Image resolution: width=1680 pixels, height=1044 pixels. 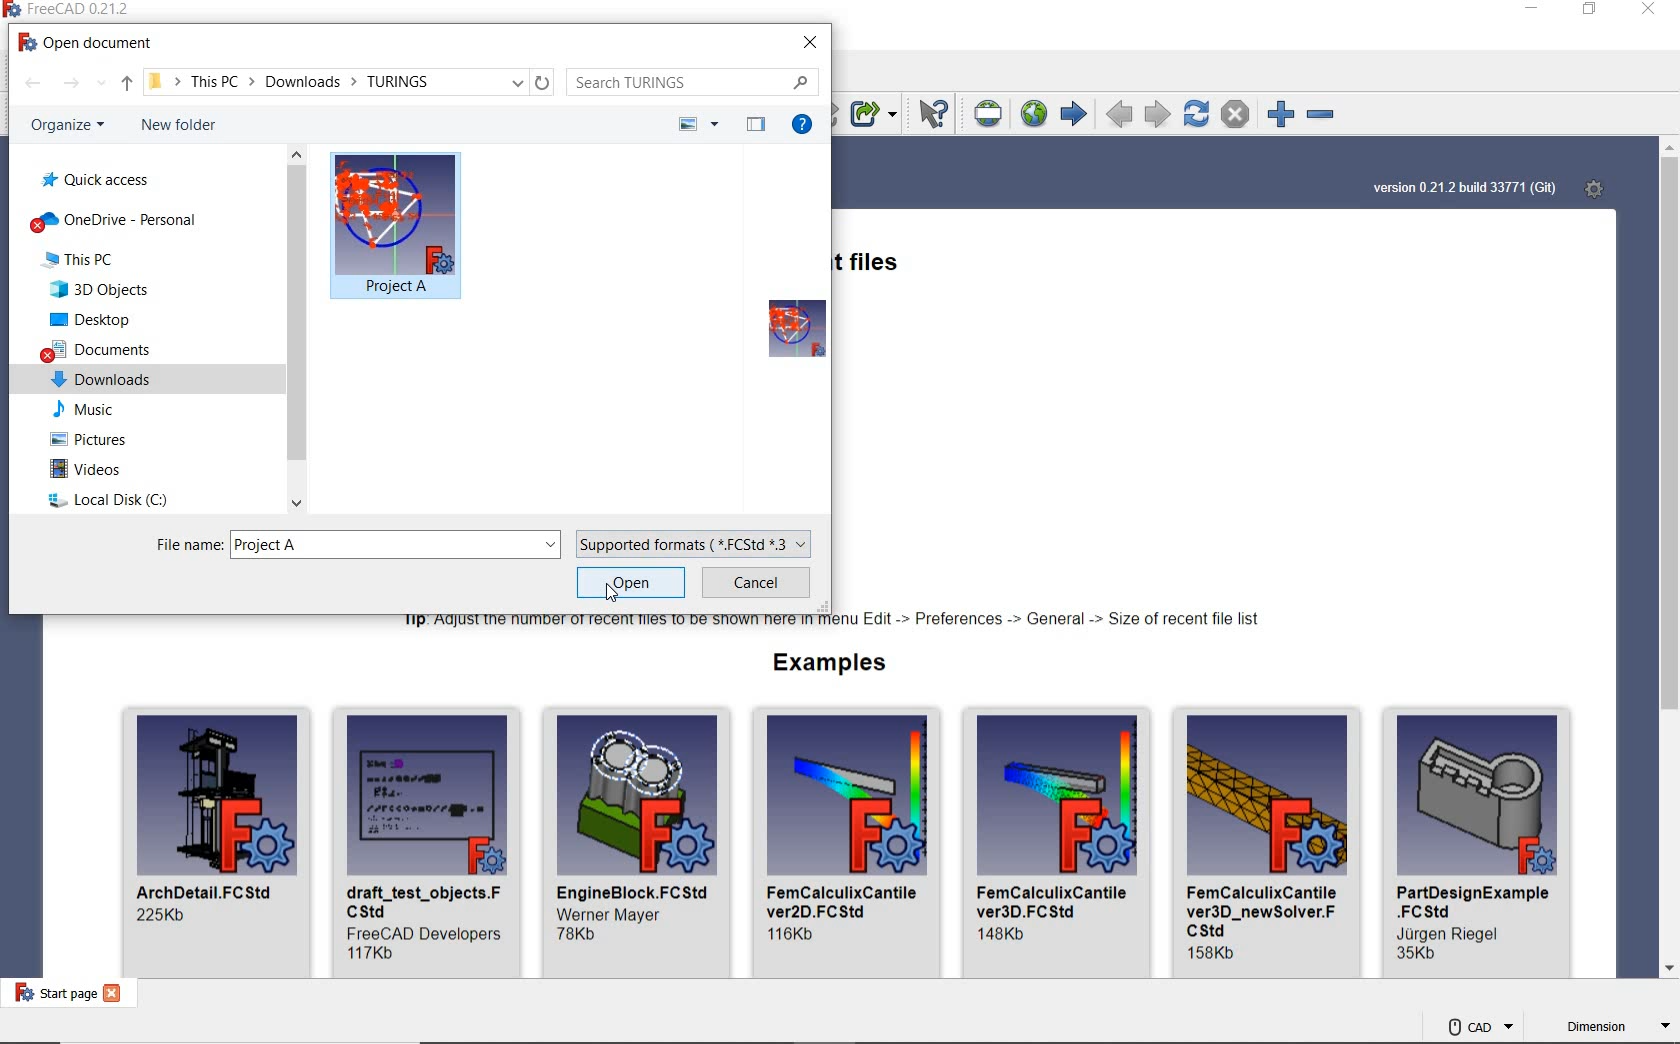 I want to click on image, so click(x=217, y=796).